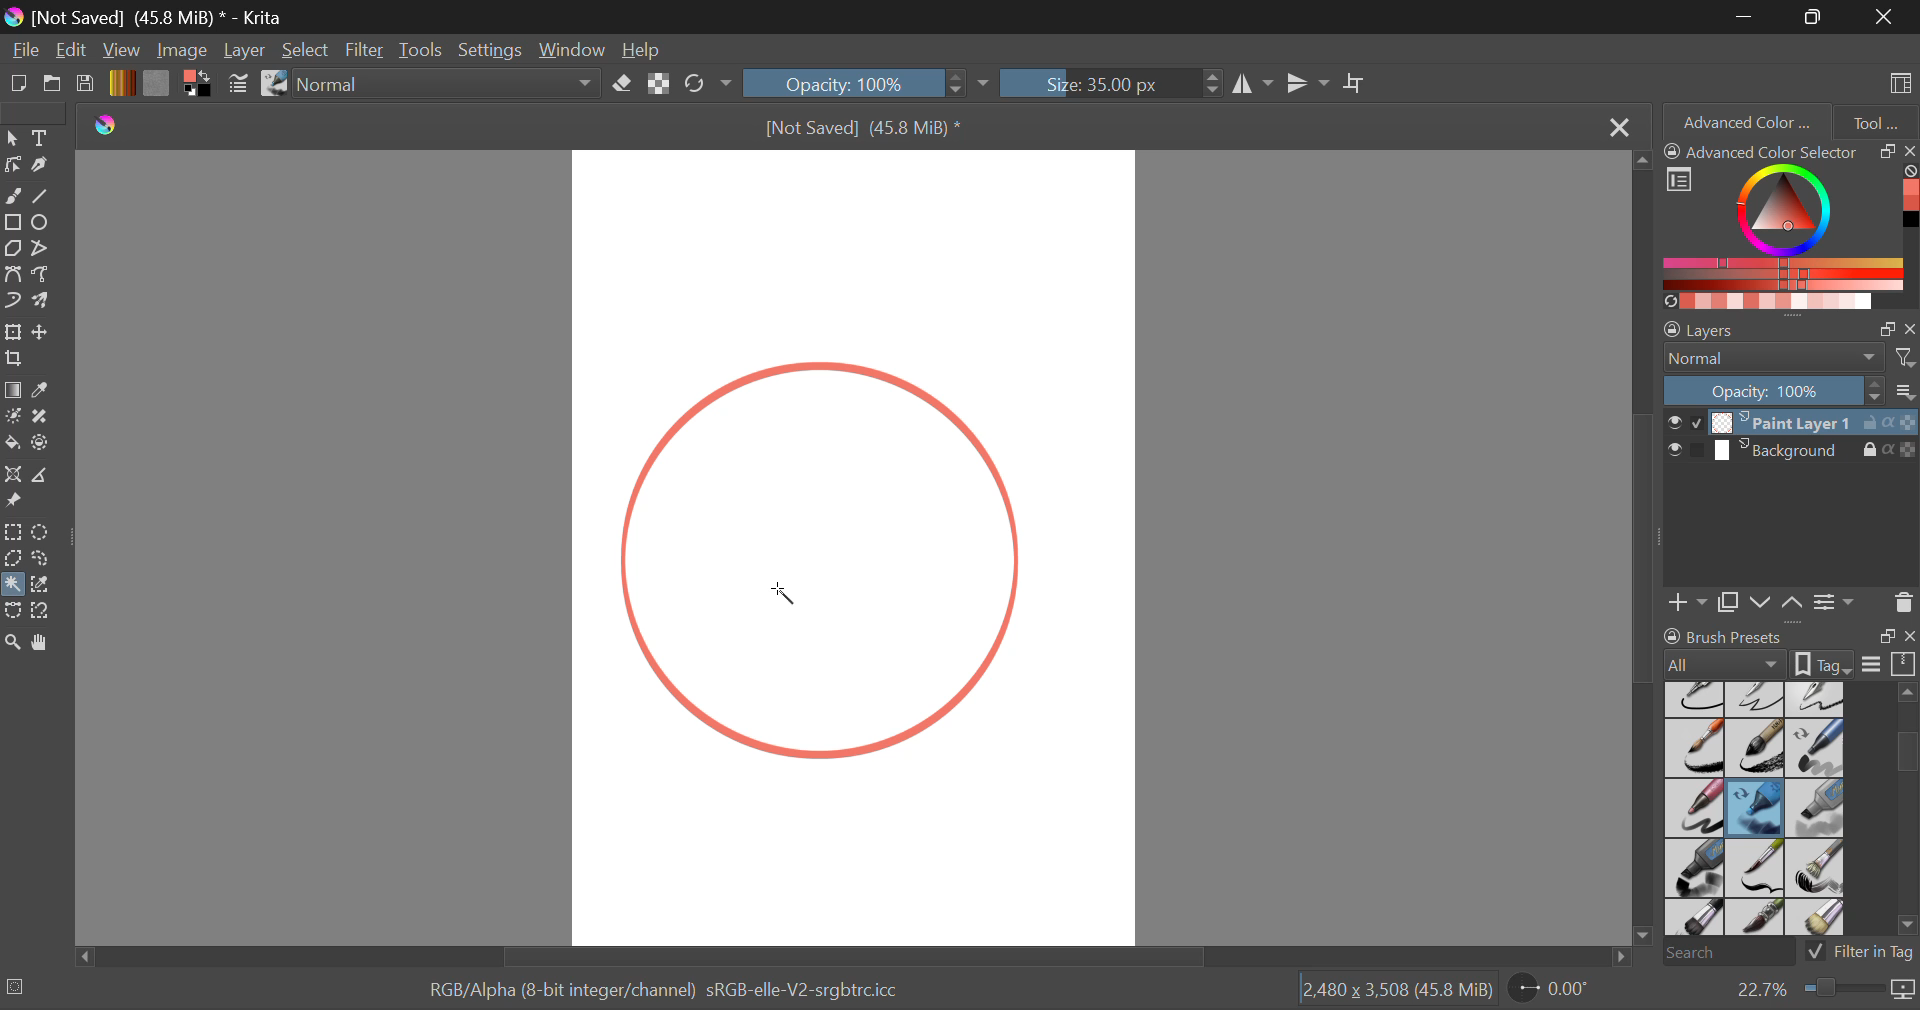  I want to click on Birstles-5 Plain, so click(1820, 919).